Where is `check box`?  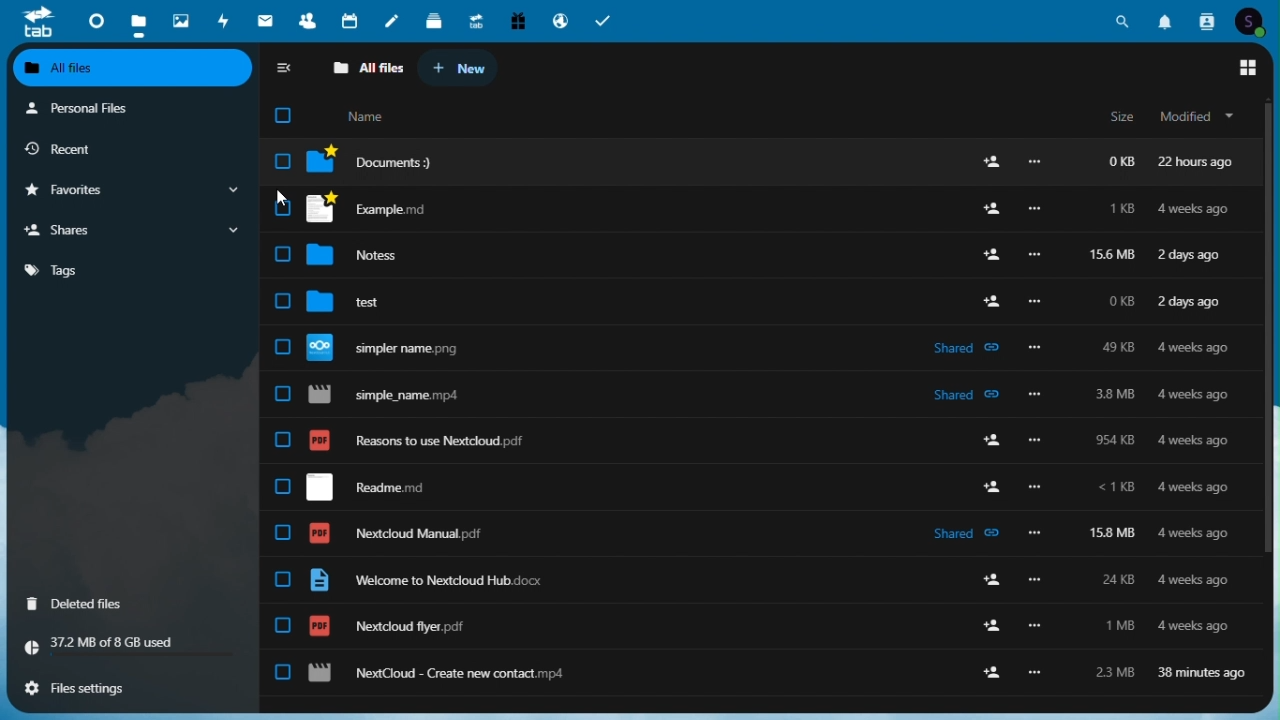
check box is located at coordinates (283, 207).